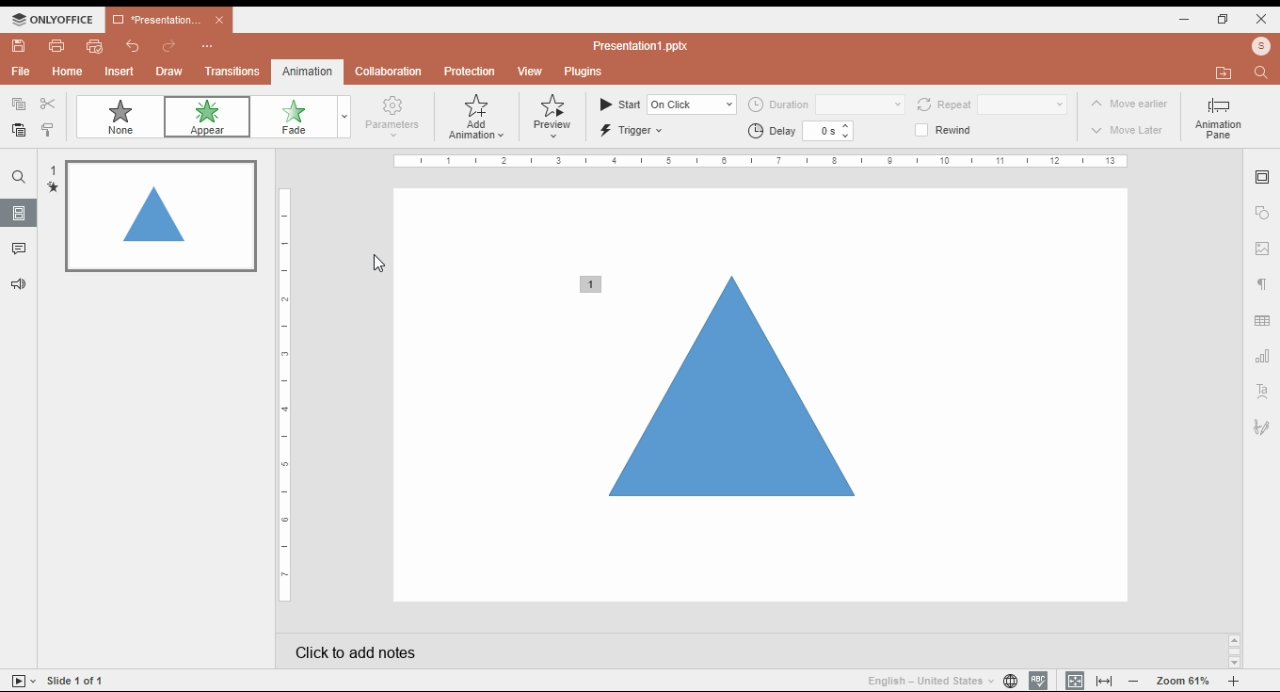 The width and height of the screenshot is (1280, 692). Describe the element at coordinates (1223, 74) in the screenshot. I see `open file location` at that location.